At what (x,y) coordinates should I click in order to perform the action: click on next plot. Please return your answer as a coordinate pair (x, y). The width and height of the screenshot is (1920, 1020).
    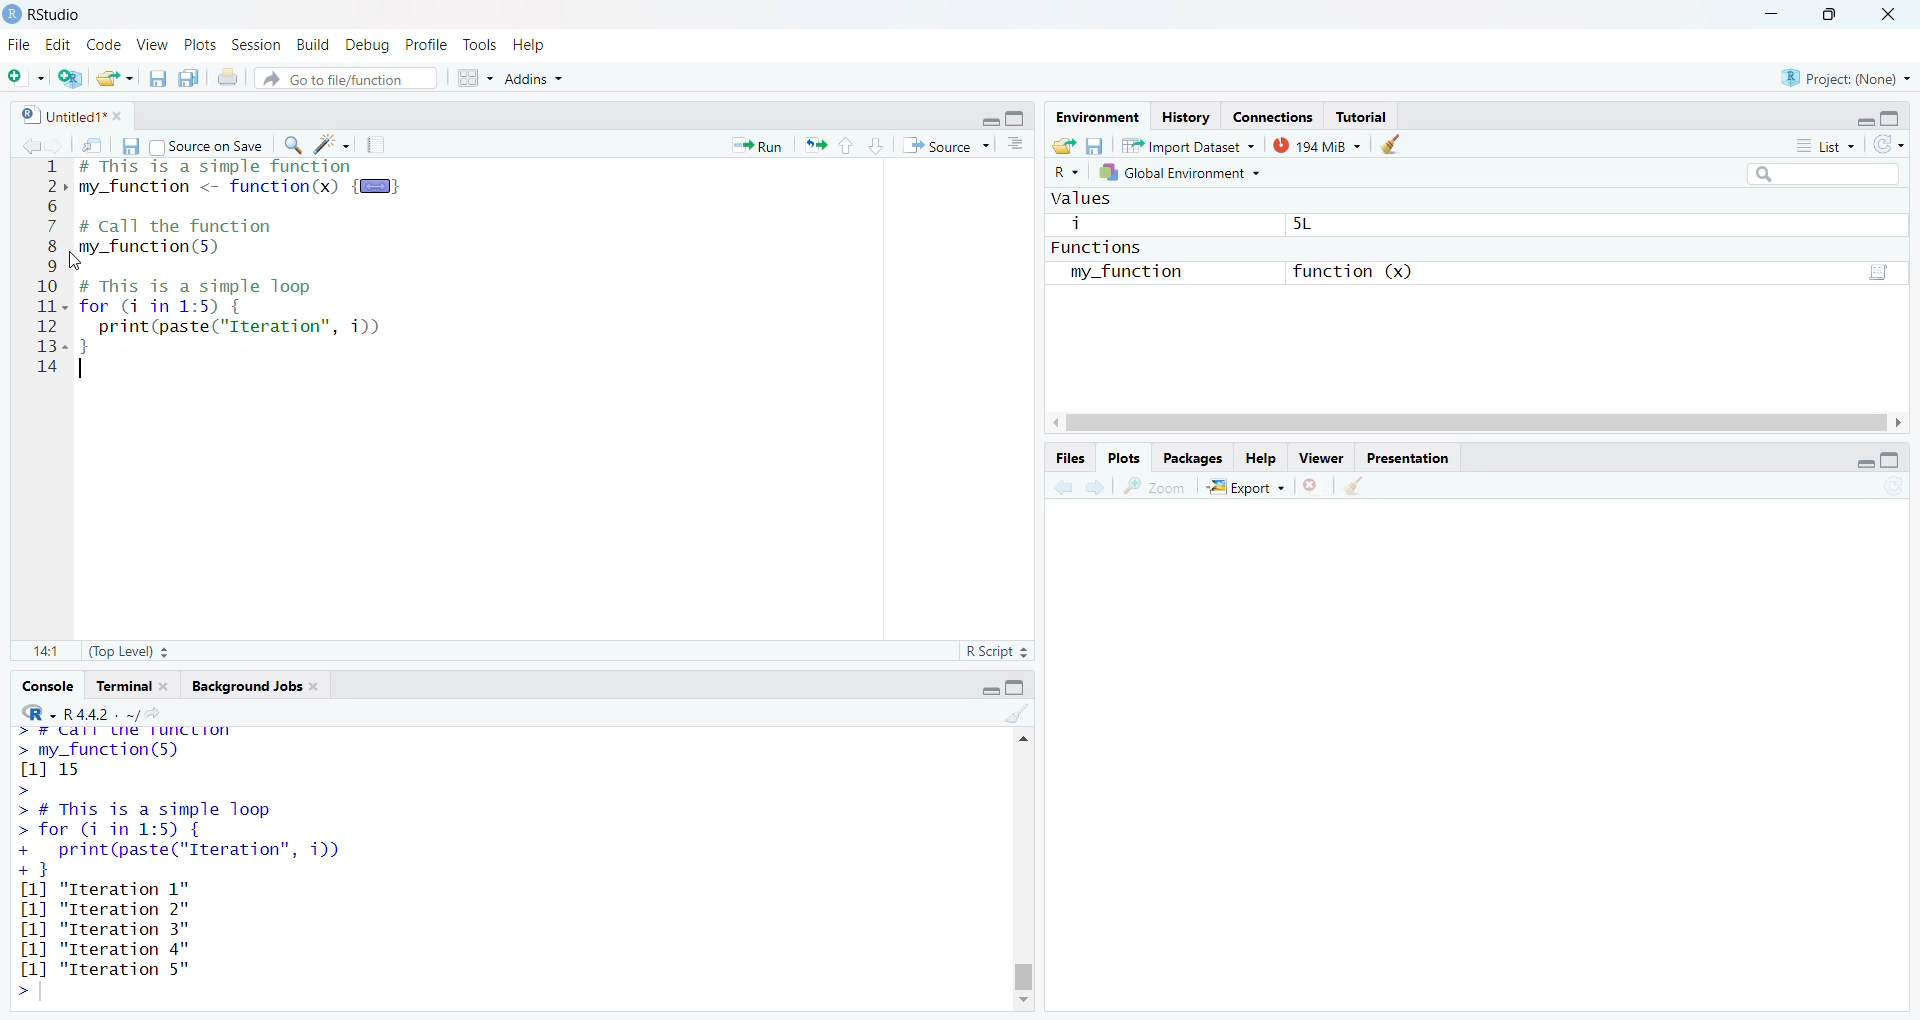
    Looking at the image, I should click on (1098, 488).